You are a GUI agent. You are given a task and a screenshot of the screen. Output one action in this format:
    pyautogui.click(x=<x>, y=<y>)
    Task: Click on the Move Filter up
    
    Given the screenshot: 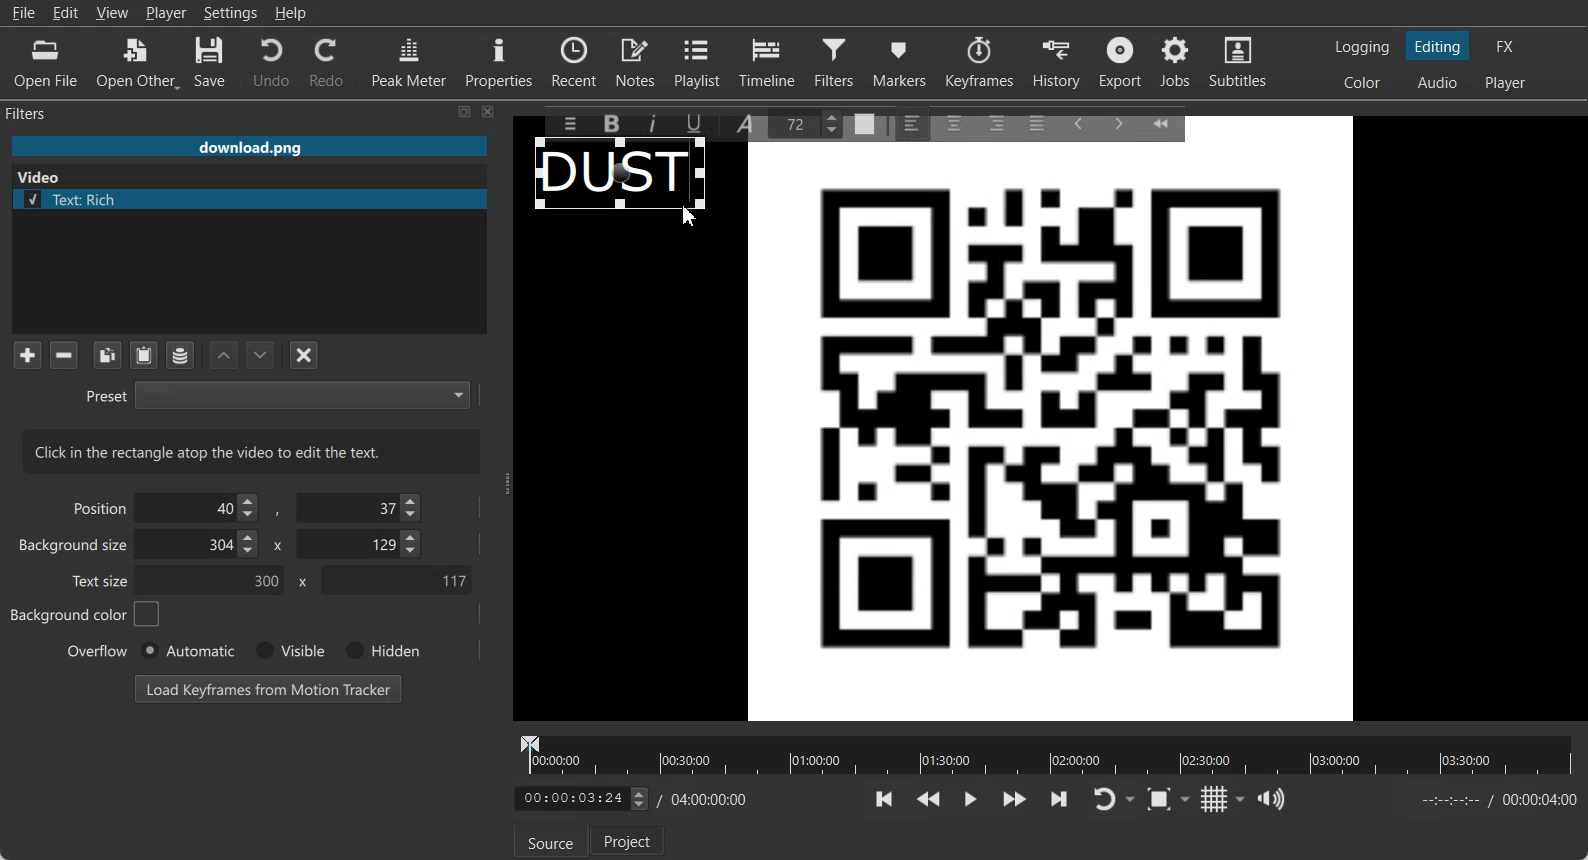 What is the action you would take?
    pyautogui.click(x=224, y=356)
    